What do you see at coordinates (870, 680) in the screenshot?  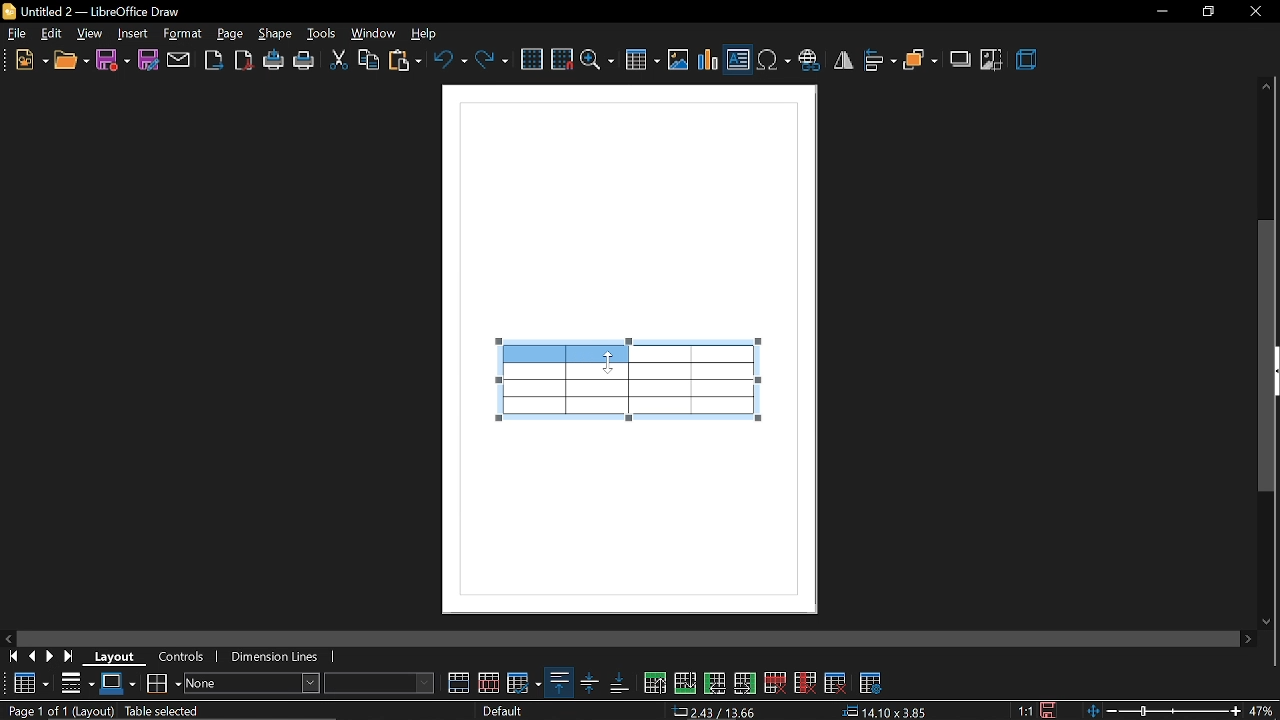 I see `table properties` at bounding box center [870, 680].